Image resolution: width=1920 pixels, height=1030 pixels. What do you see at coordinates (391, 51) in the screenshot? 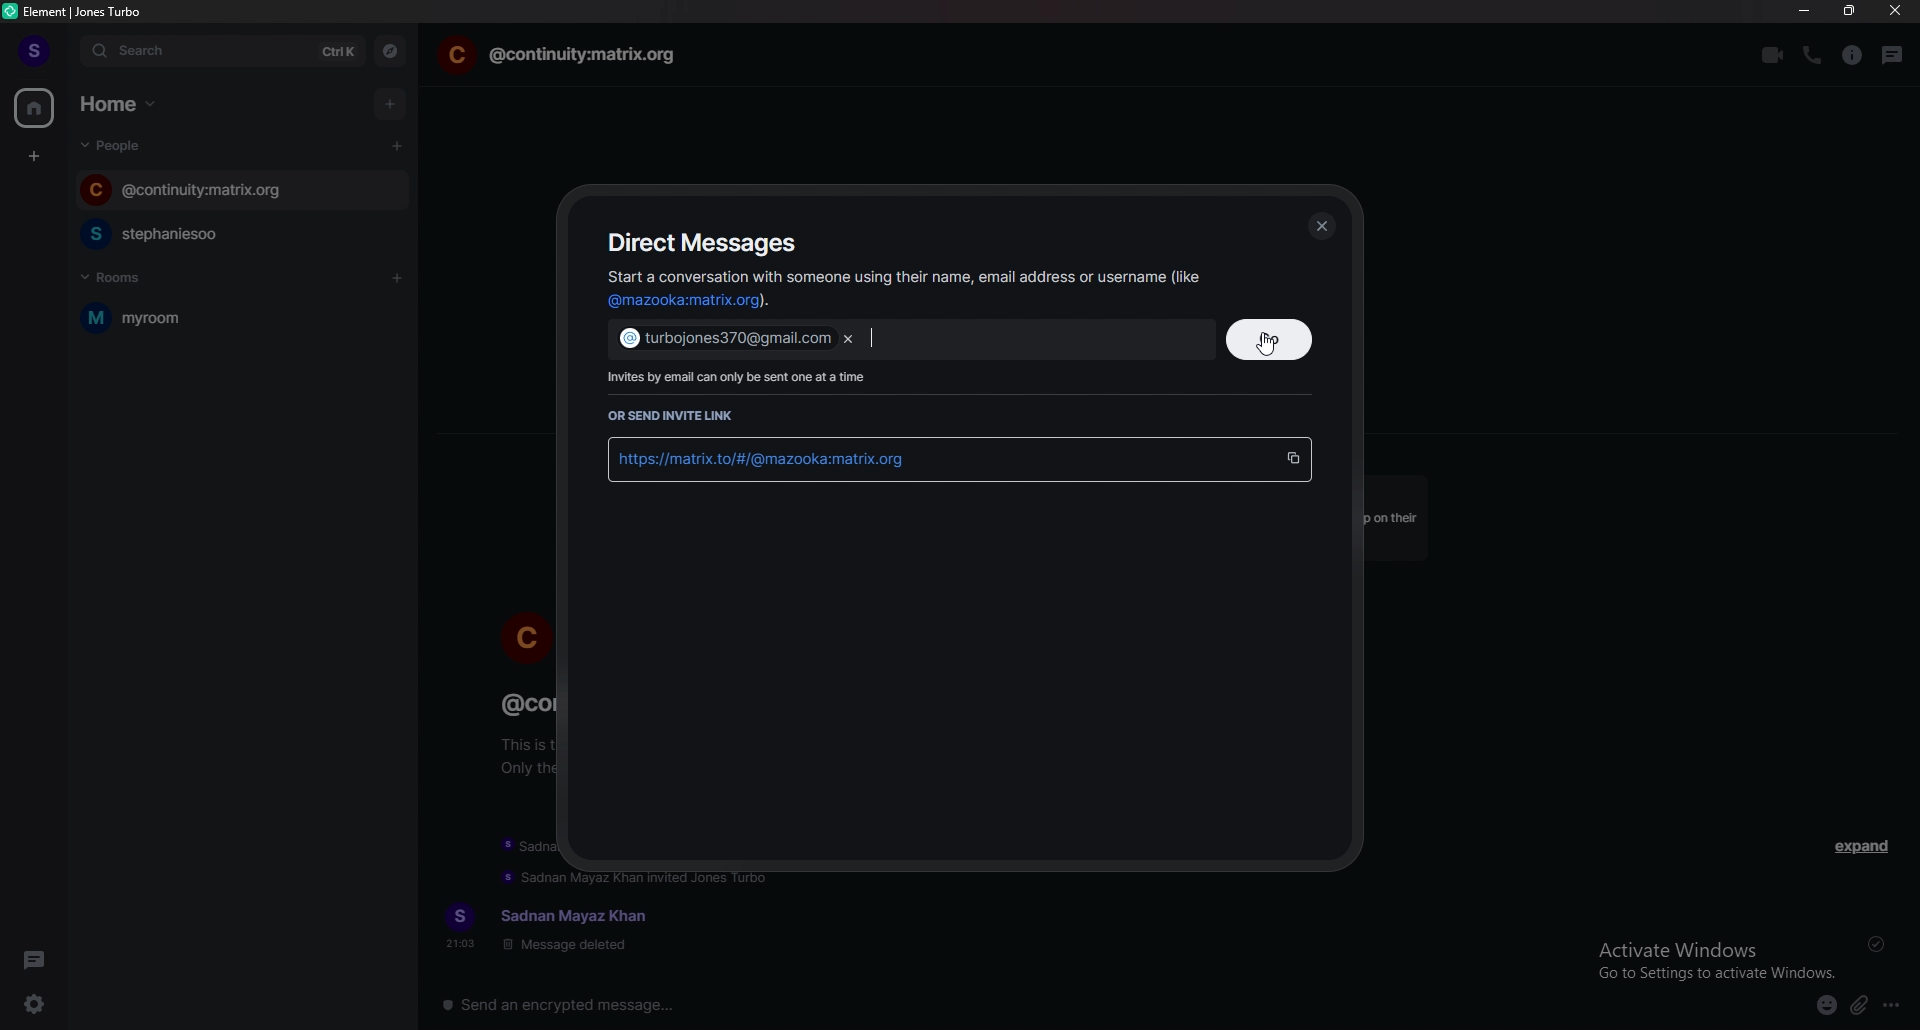
I see `explore rooms` at bounding box center [391, 51].